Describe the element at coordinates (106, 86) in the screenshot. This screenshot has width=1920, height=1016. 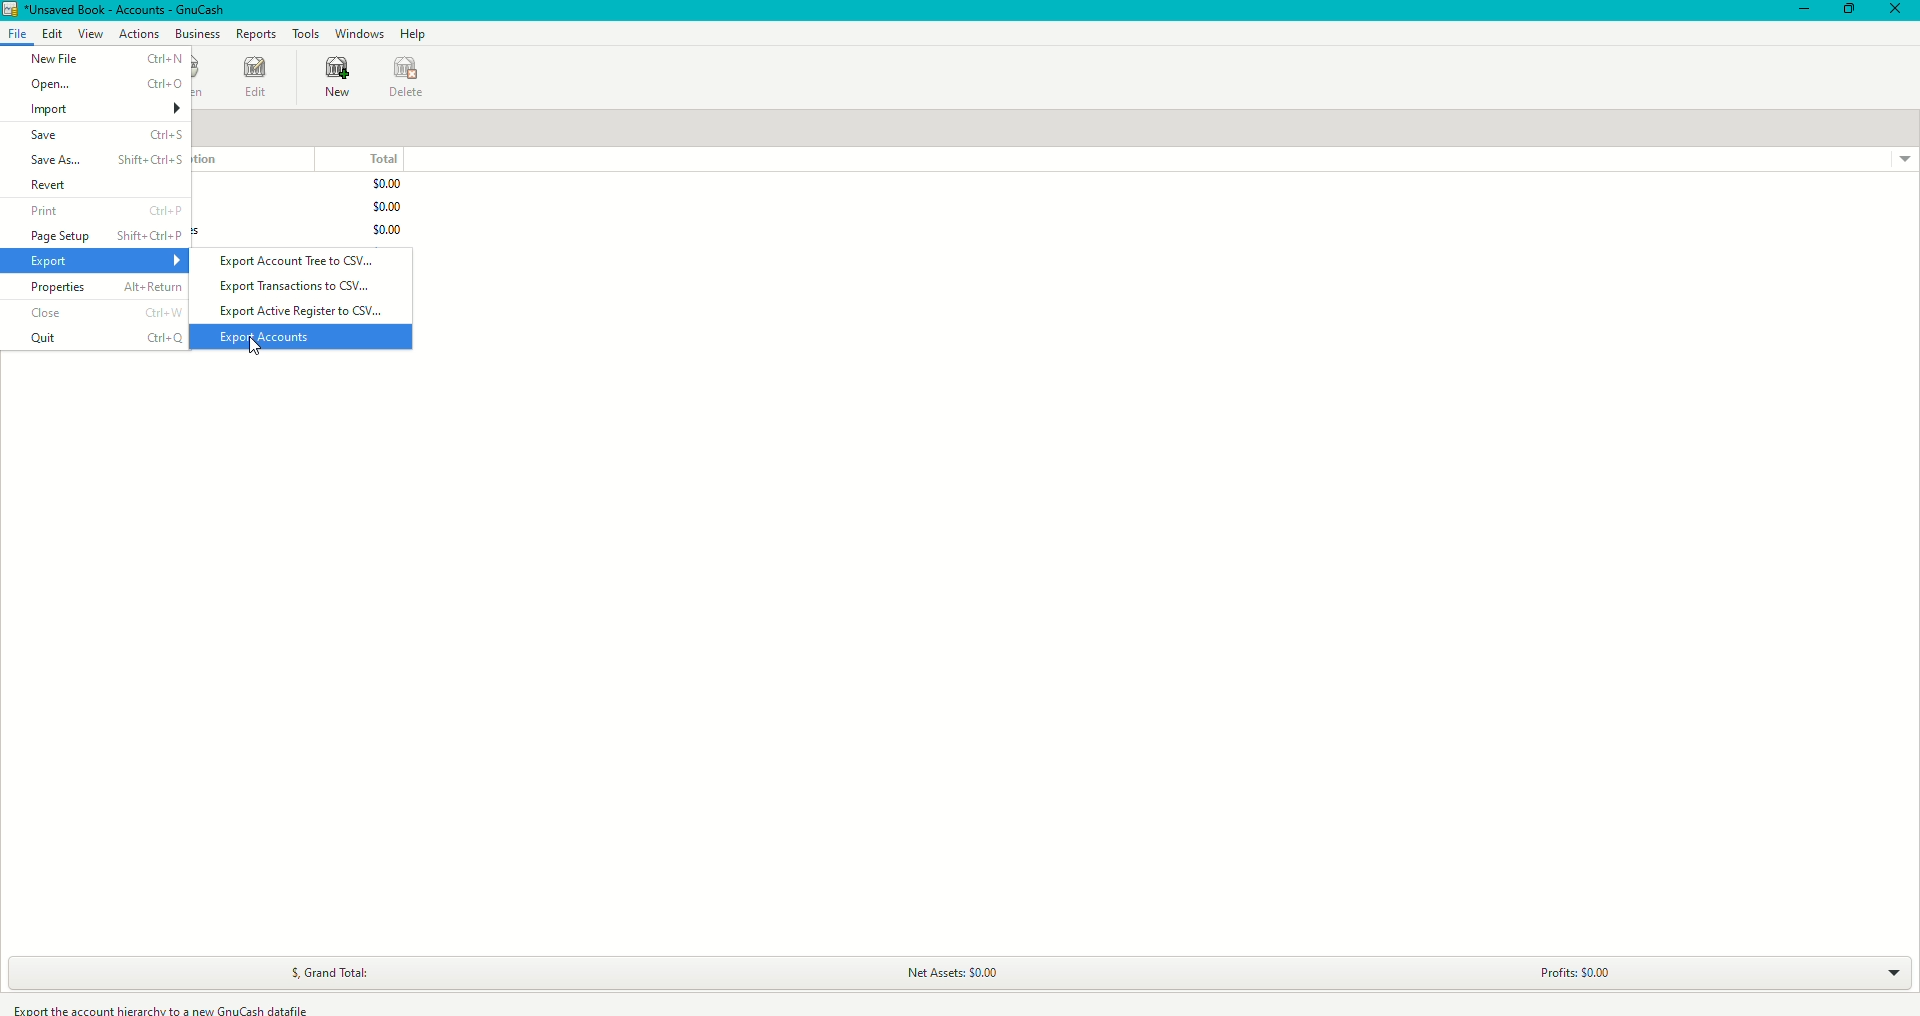
I see `Open` at that location.